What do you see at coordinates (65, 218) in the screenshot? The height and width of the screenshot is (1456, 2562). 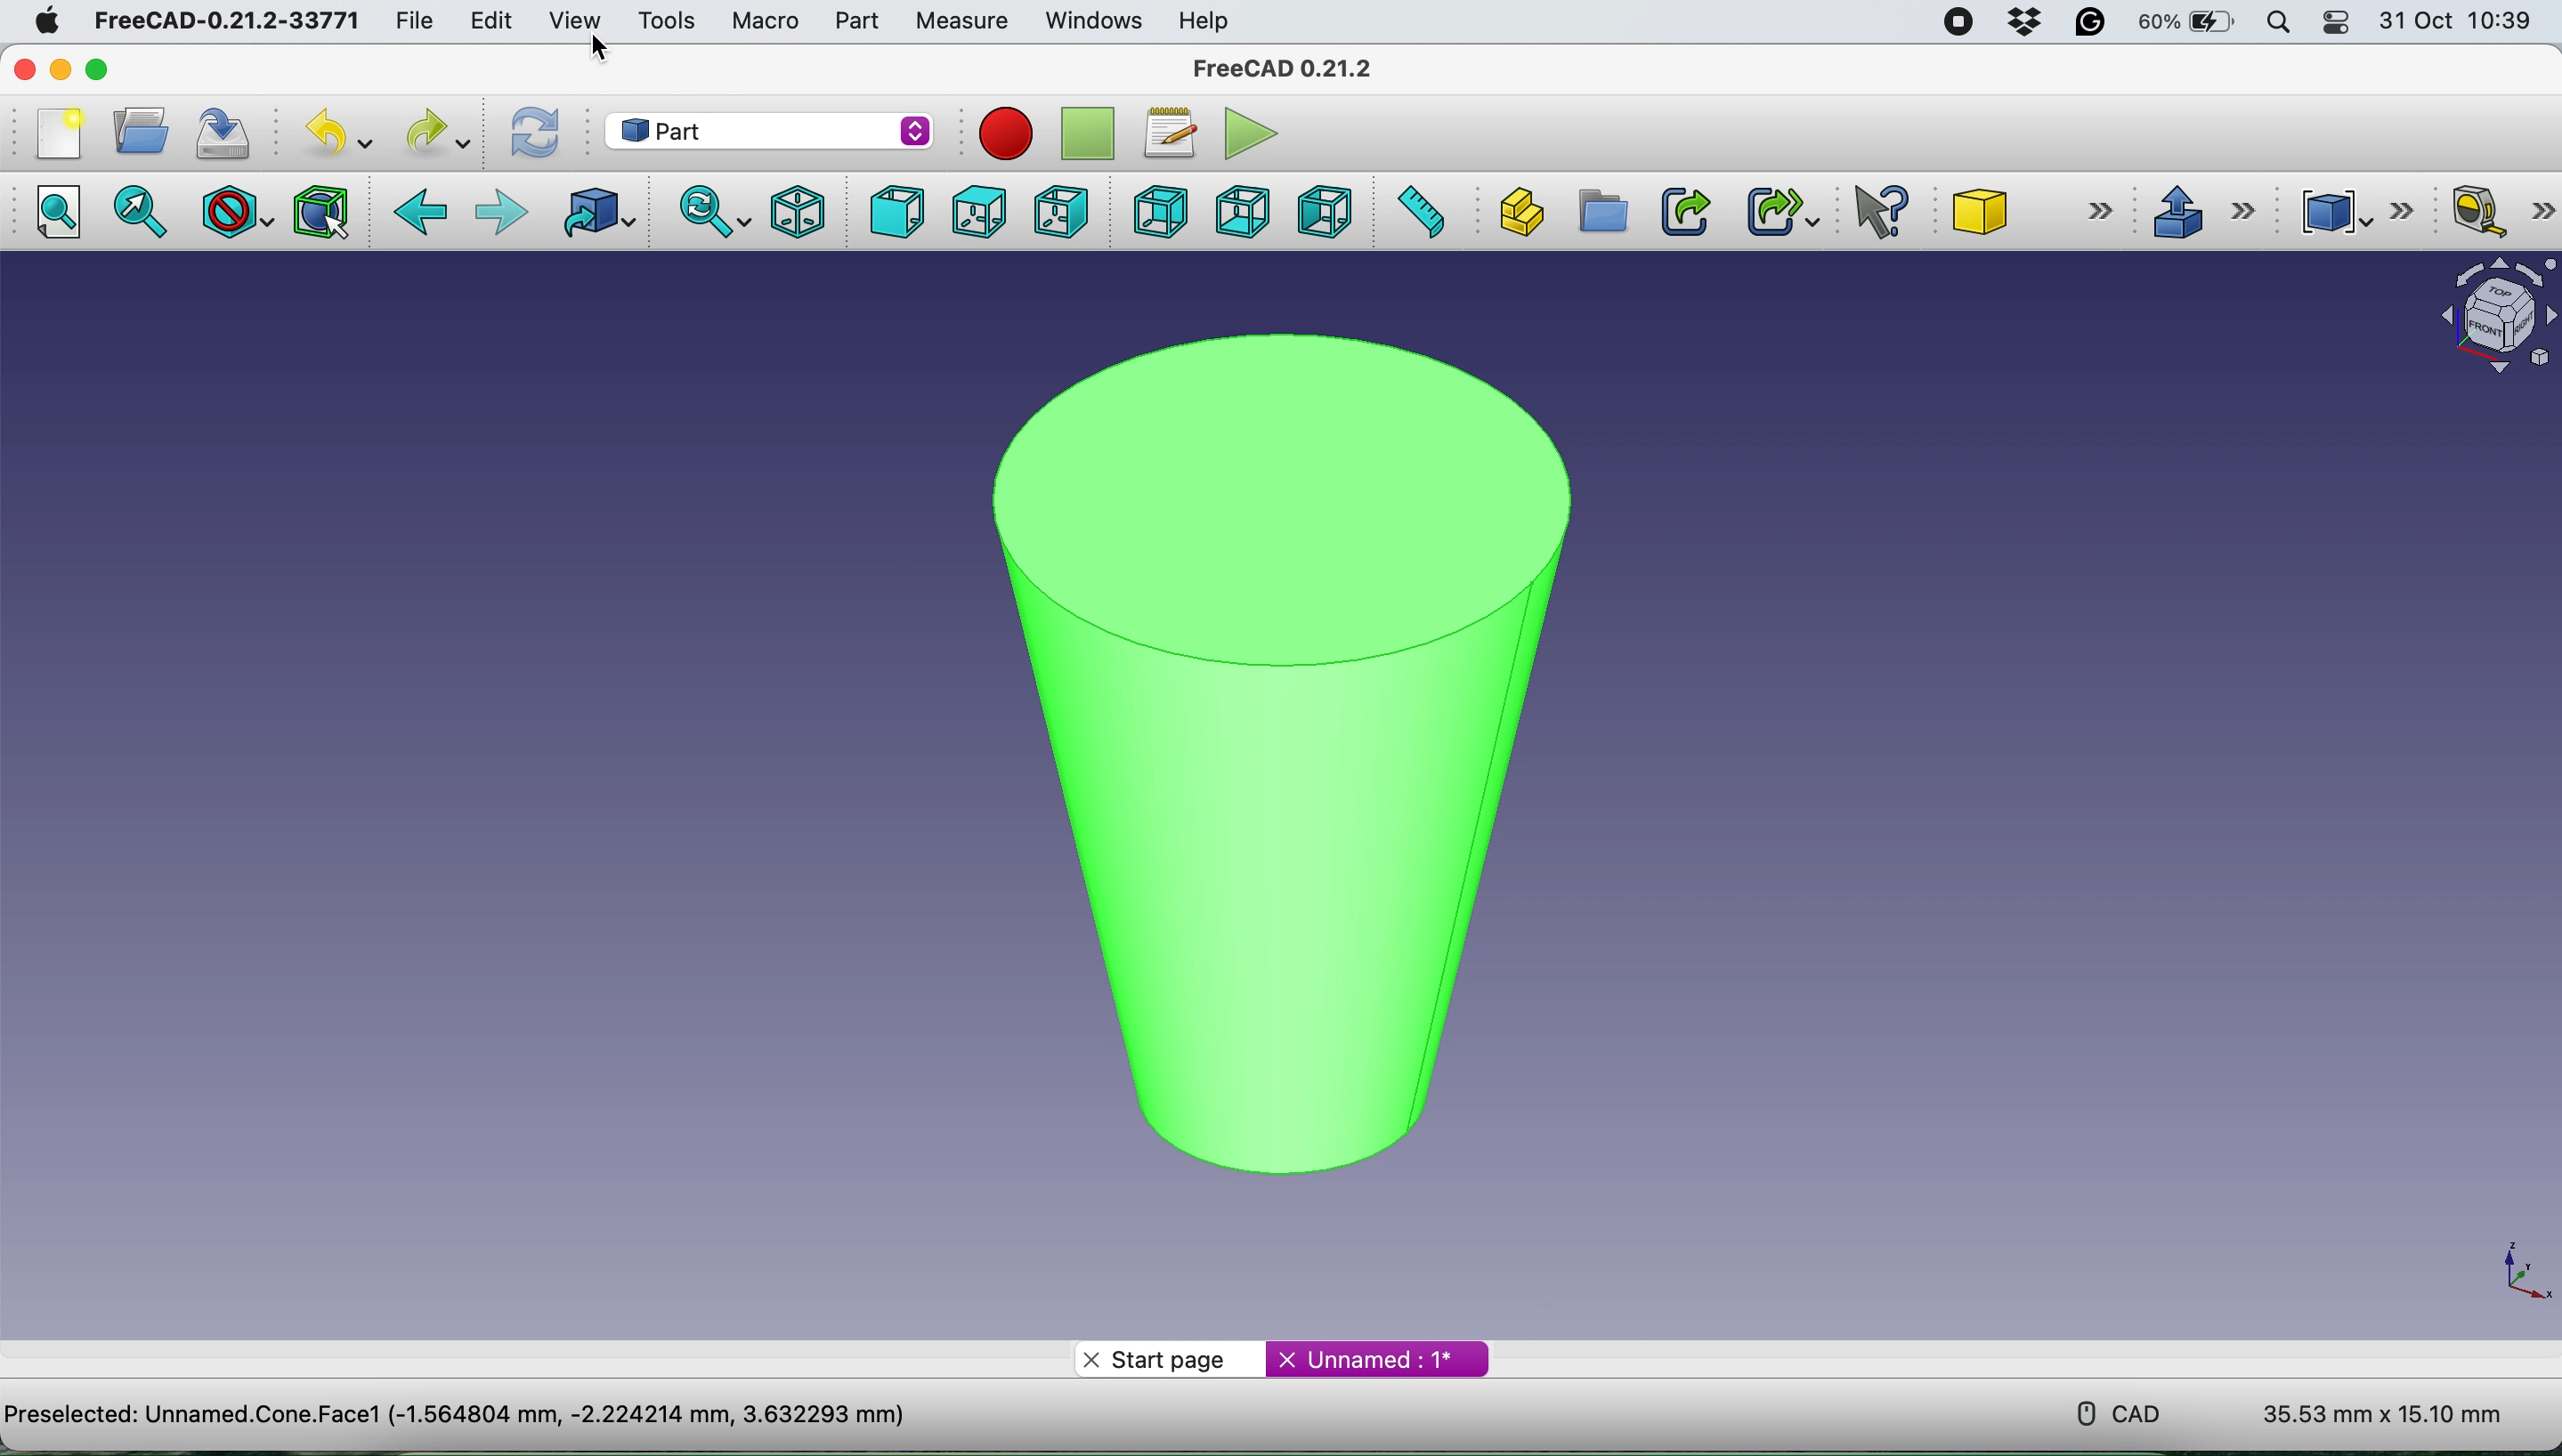 I see `fit all` at bounding box center [65, 218].